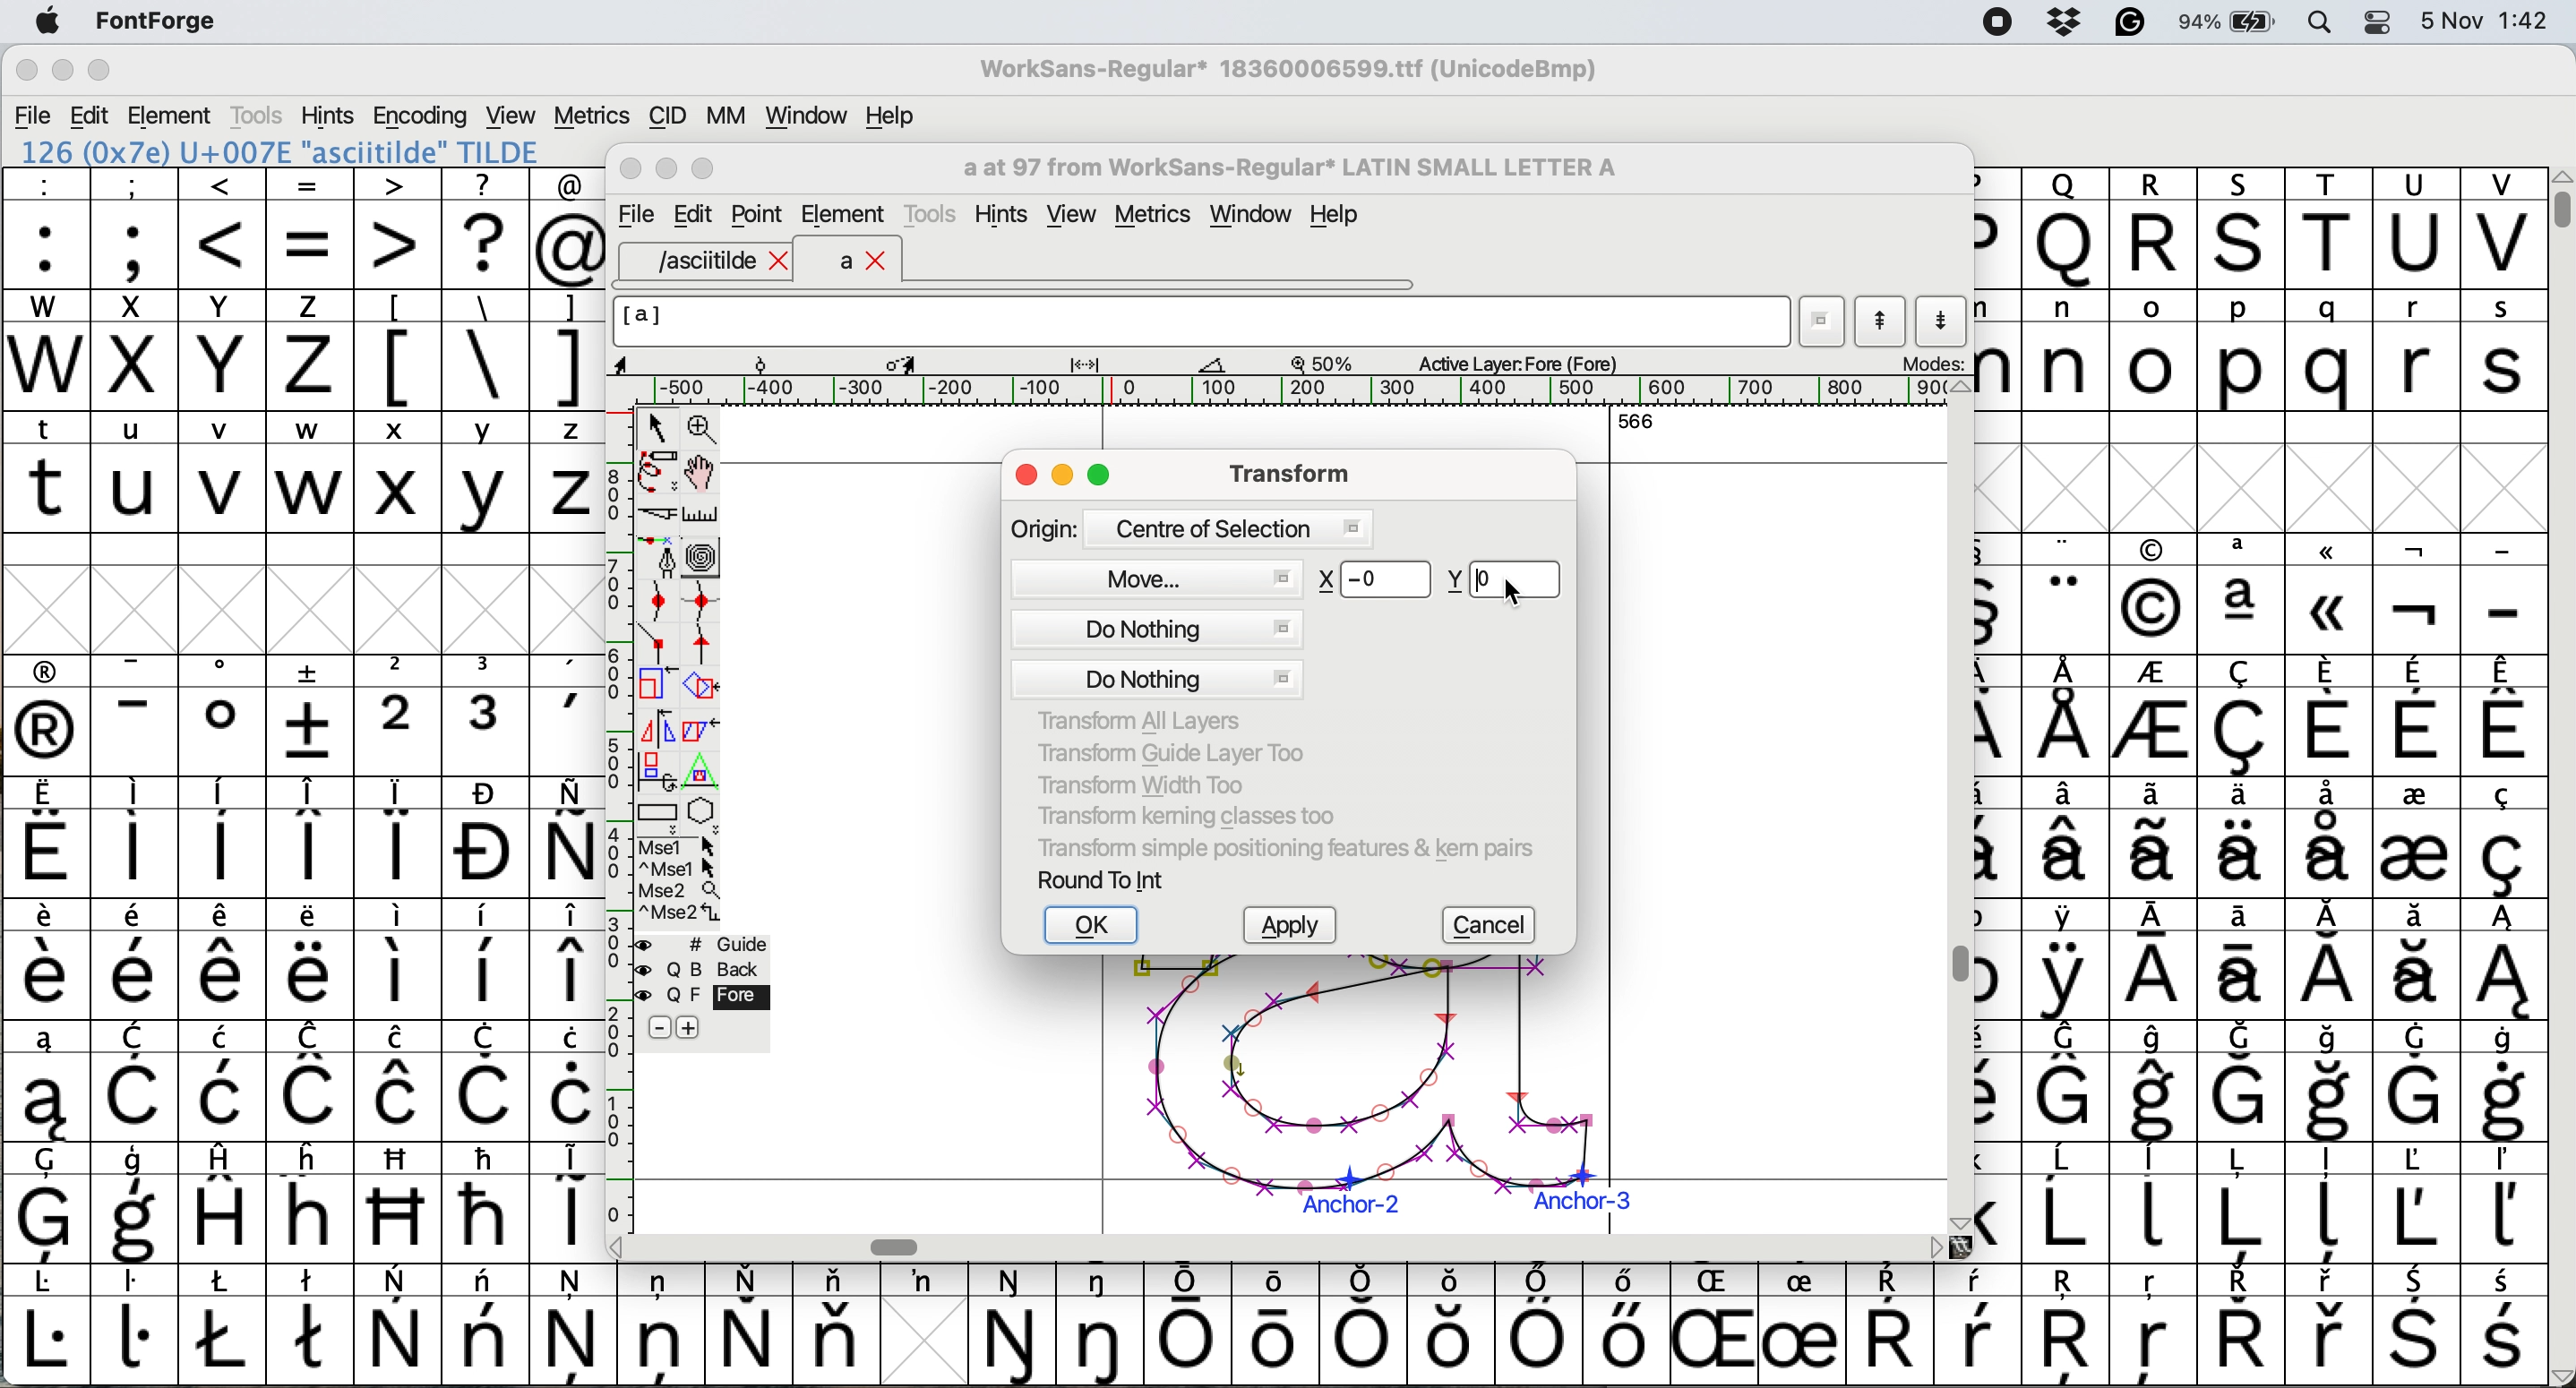 The image size is (2576, 1388). I want to click on symbol, so click(397, 1081).